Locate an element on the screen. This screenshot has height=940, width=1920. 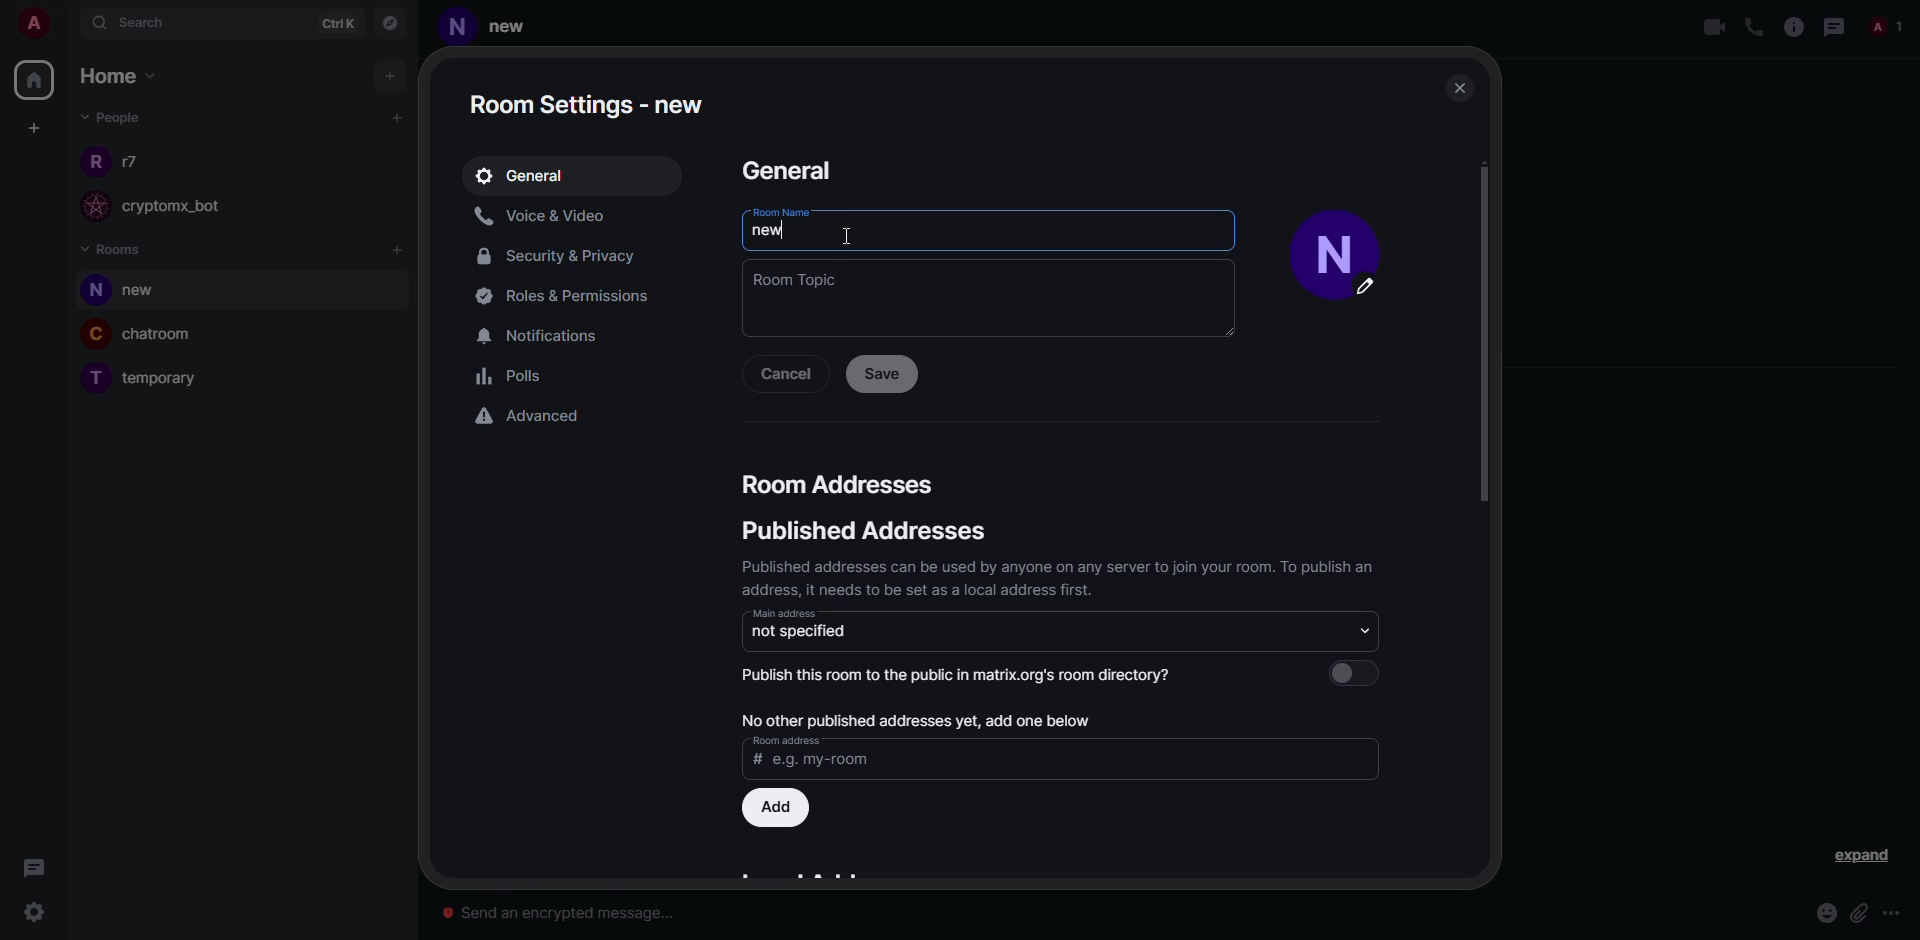
video call is located at coordinates (1712, 27).